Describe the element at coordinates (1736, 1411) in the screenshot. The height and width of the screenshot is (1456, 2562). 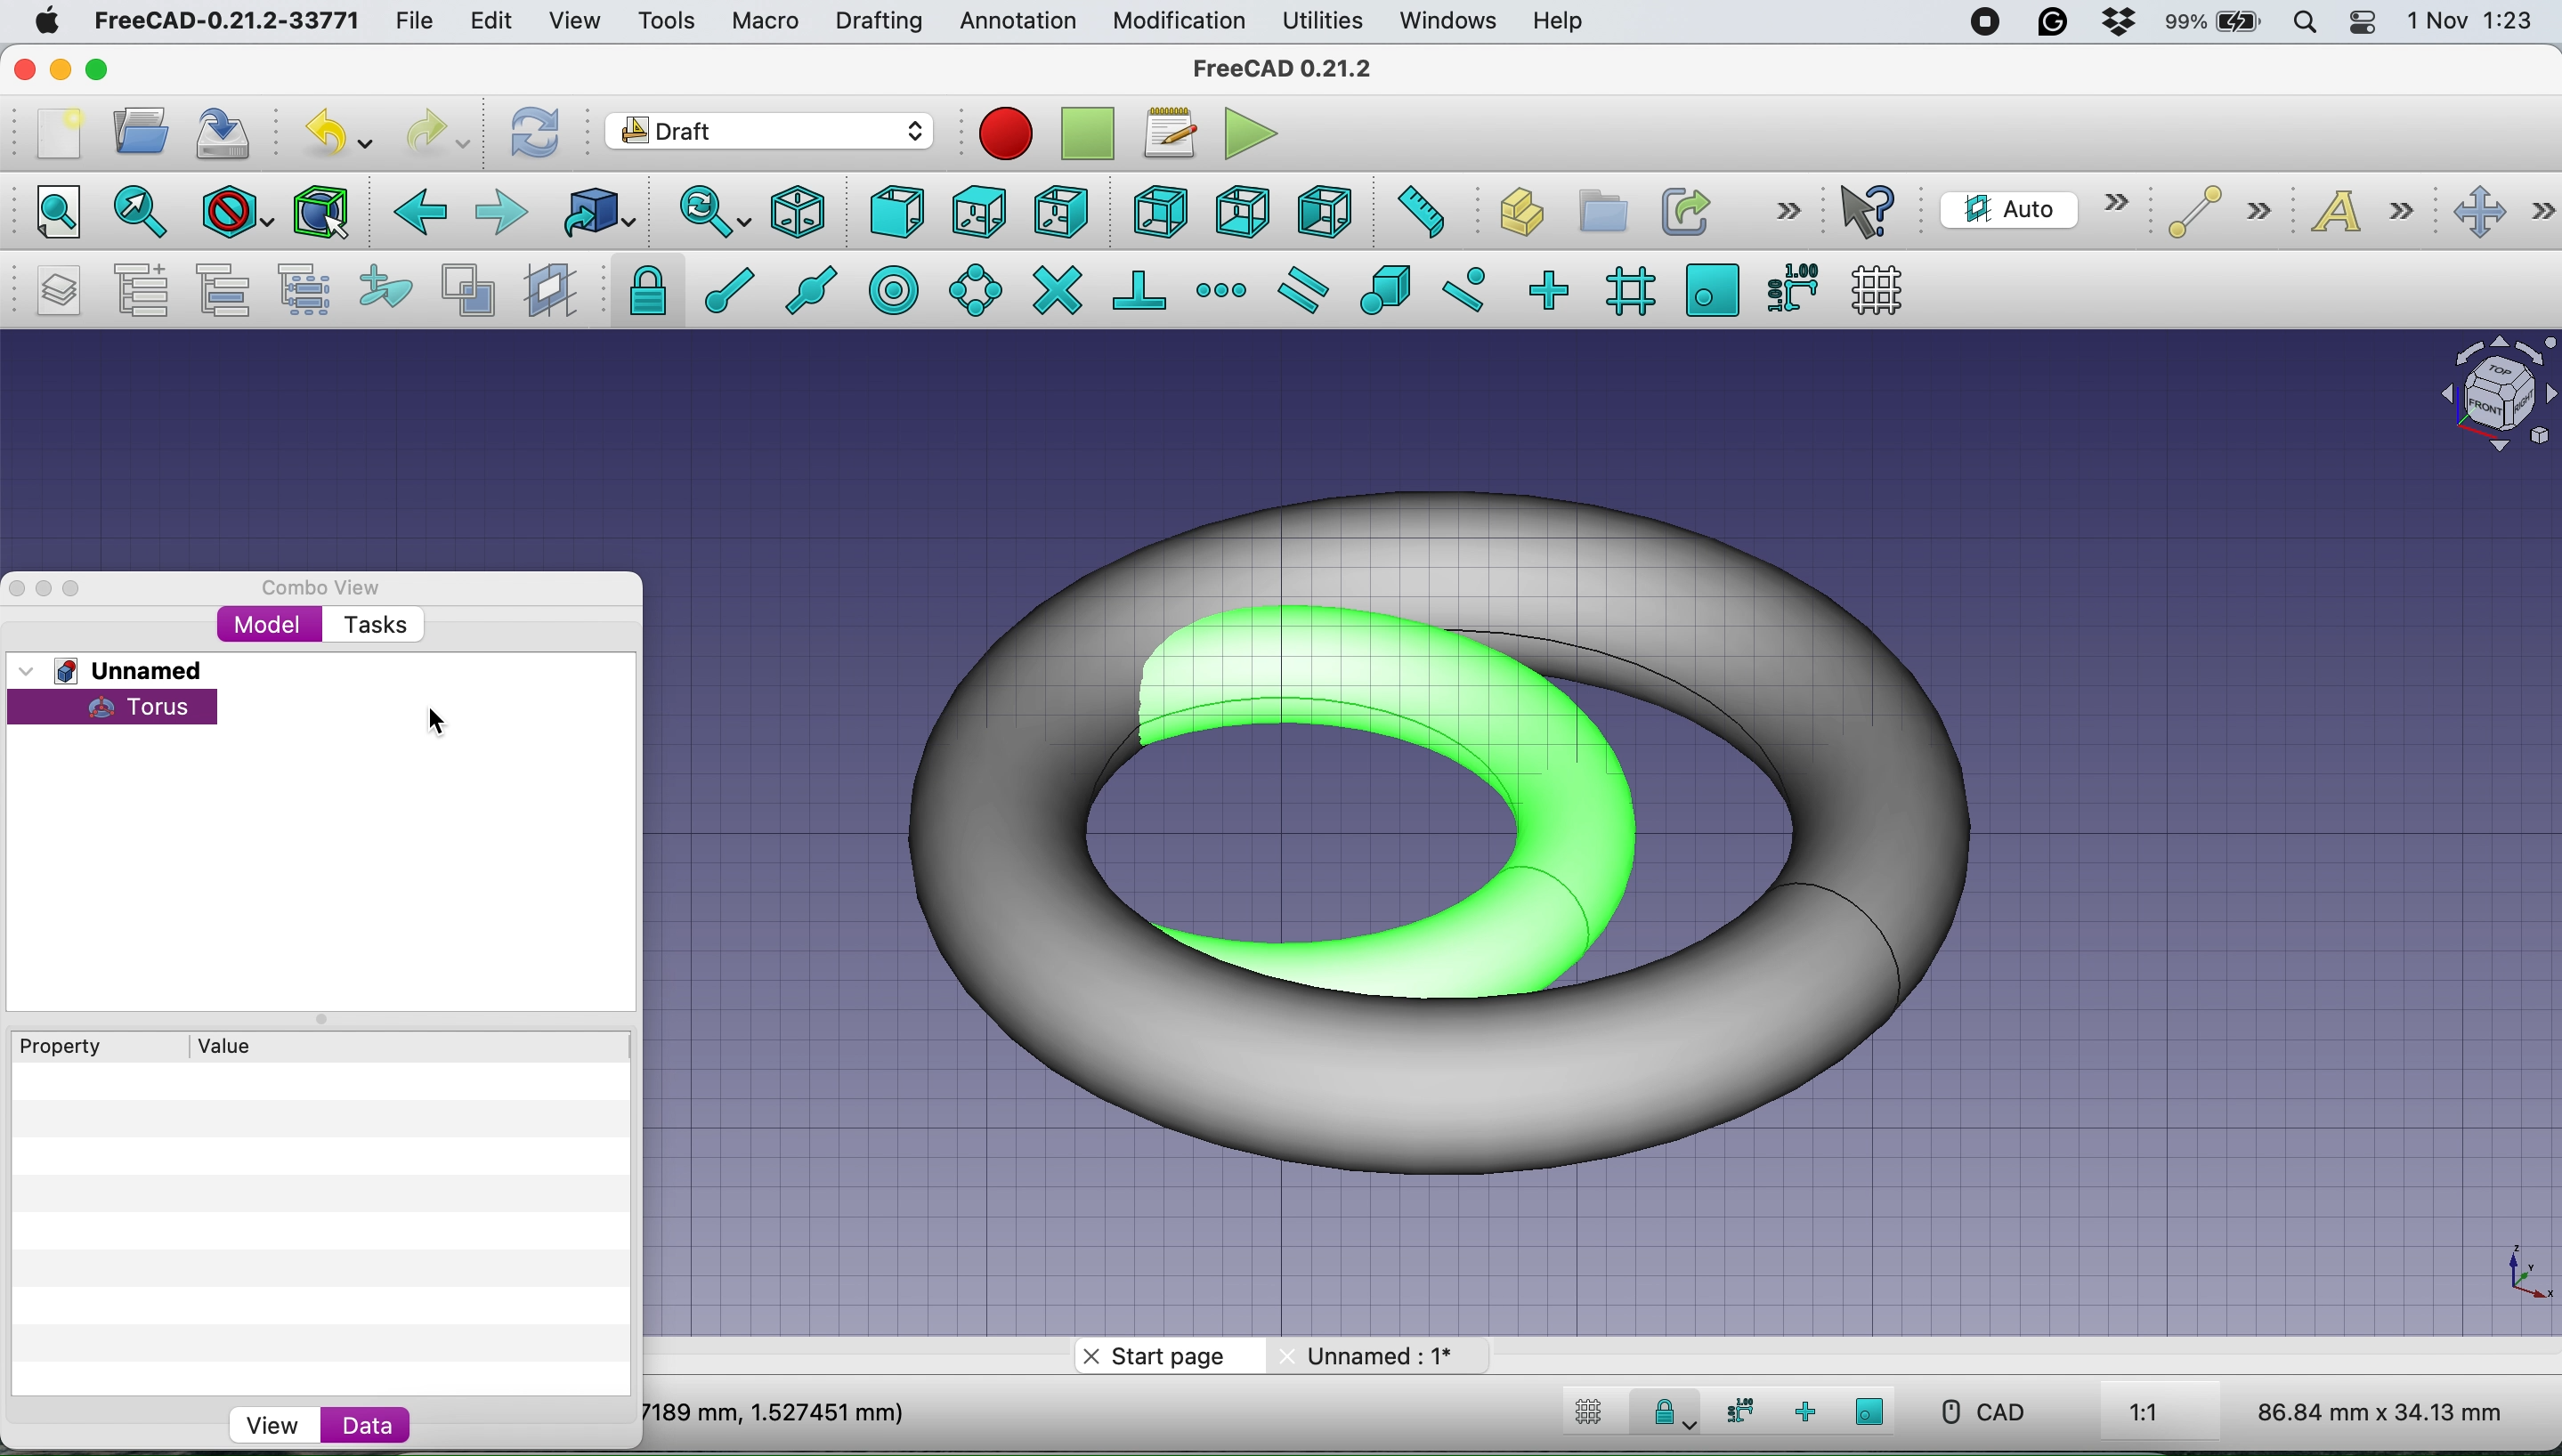
I see `snap dimensions` at that location.